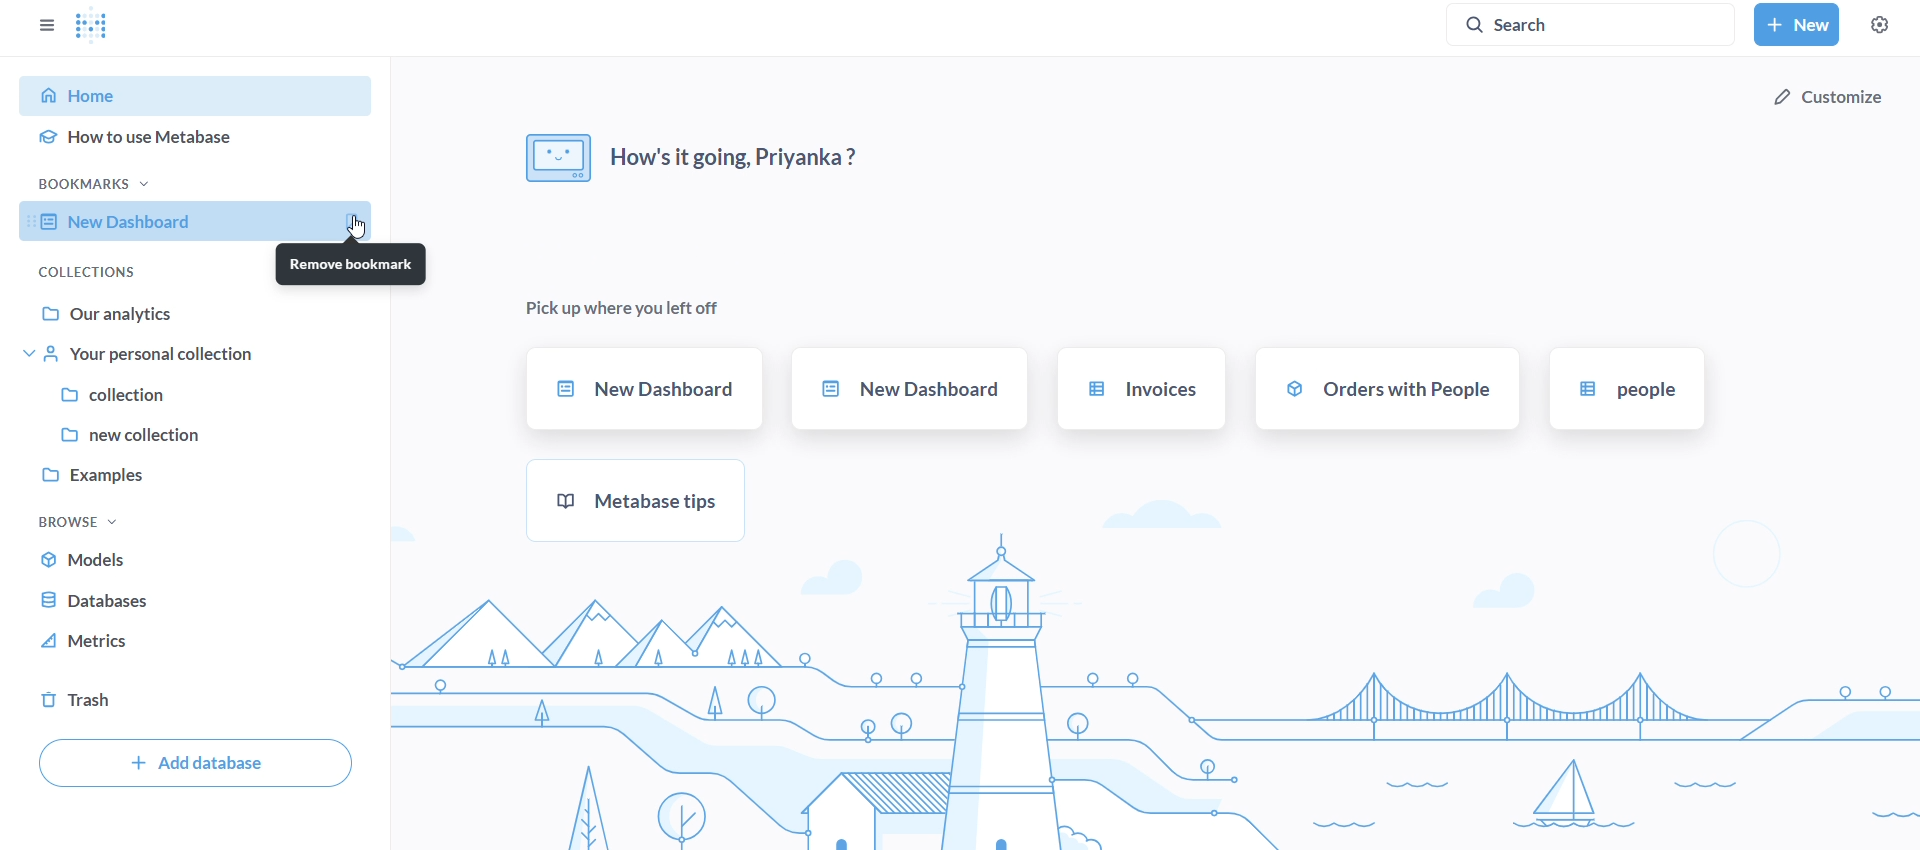 This screenshot has width=1920, height=850. I want to click on customize, so click(1828, 98).